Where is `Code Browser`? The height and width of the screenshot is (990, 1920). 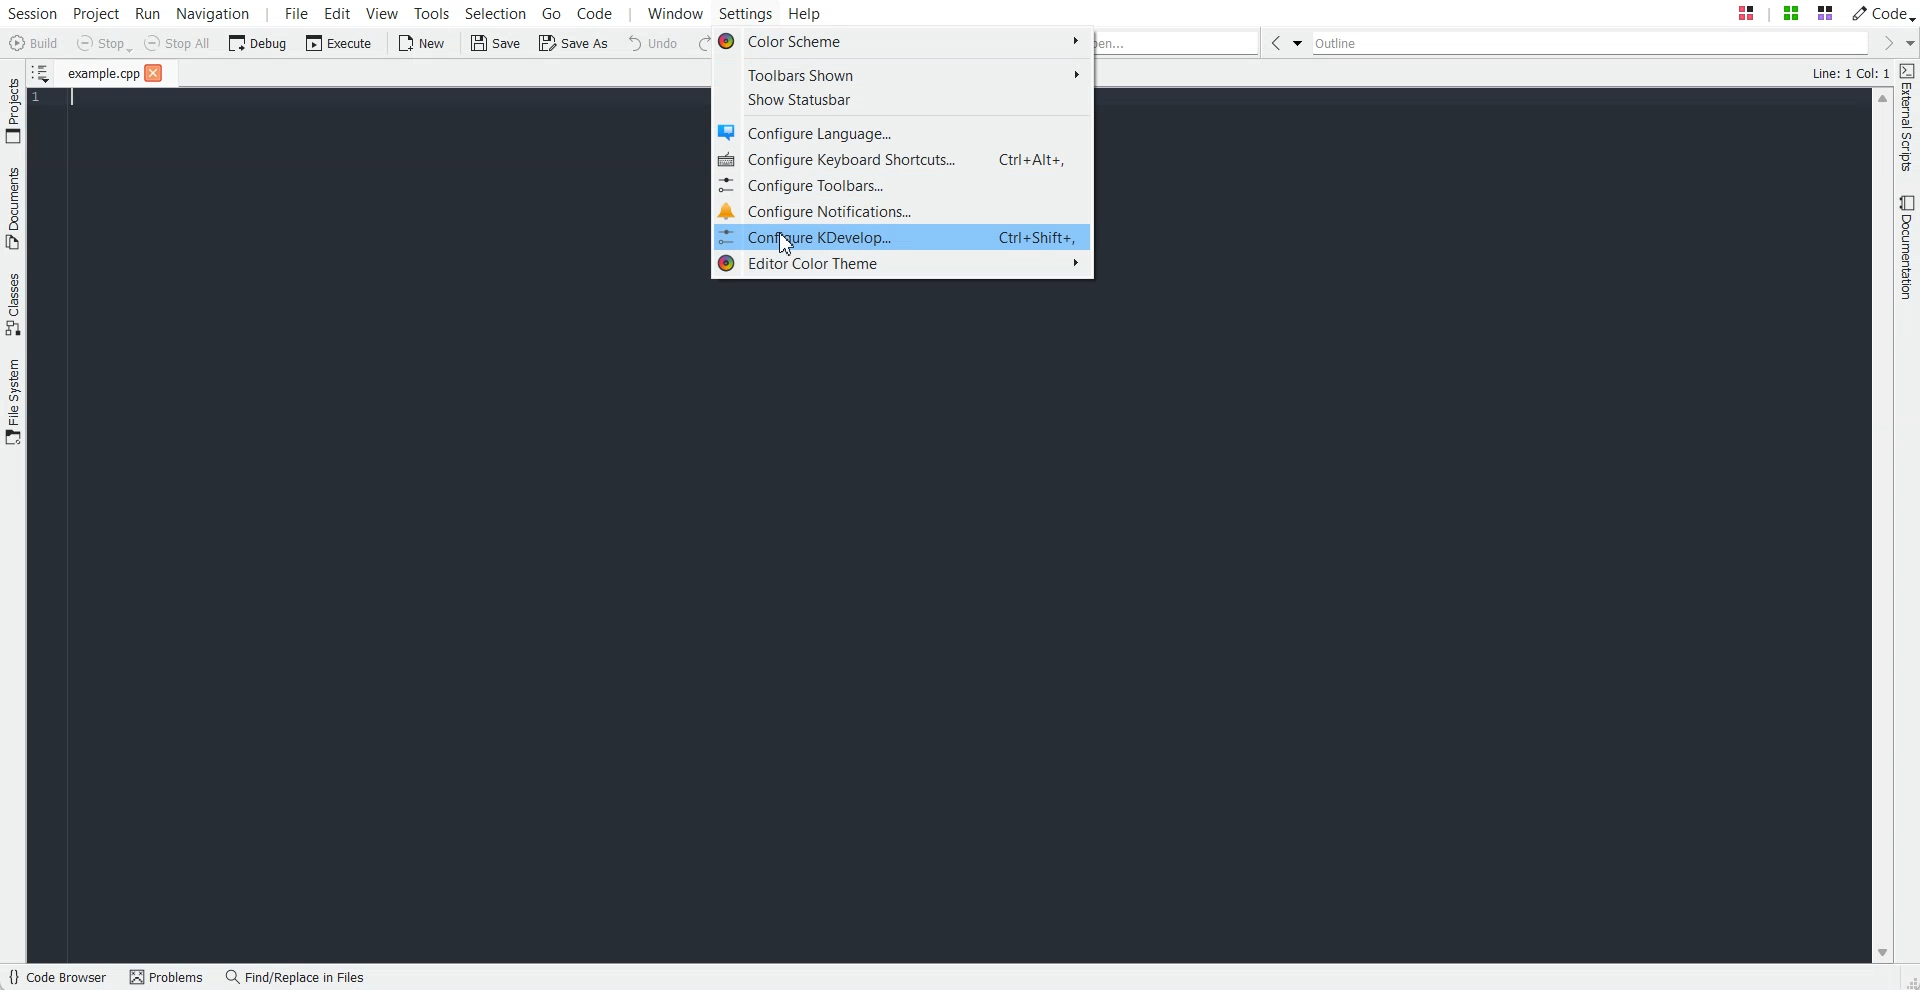
Code Browser is located at coordinates (60, 977).